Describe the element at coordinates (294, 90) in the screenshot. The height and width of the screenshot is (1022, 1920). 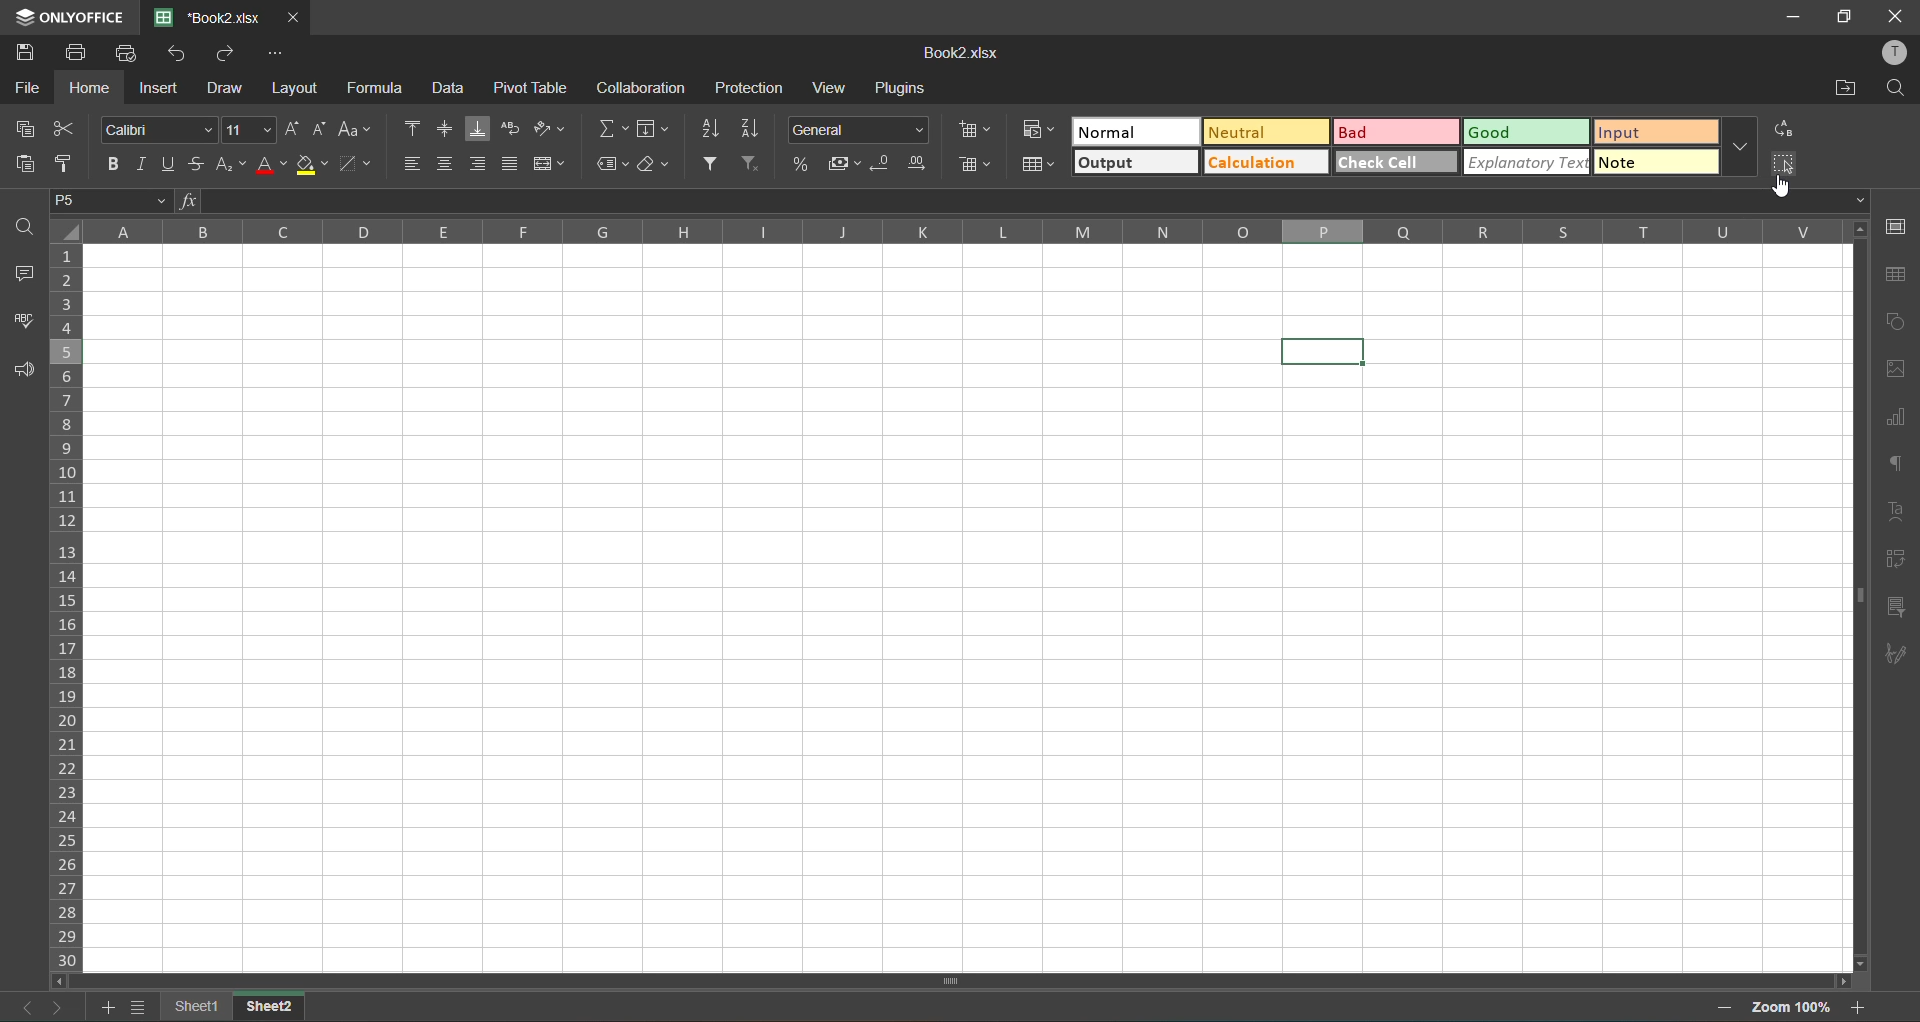
I see `layout` at that location.